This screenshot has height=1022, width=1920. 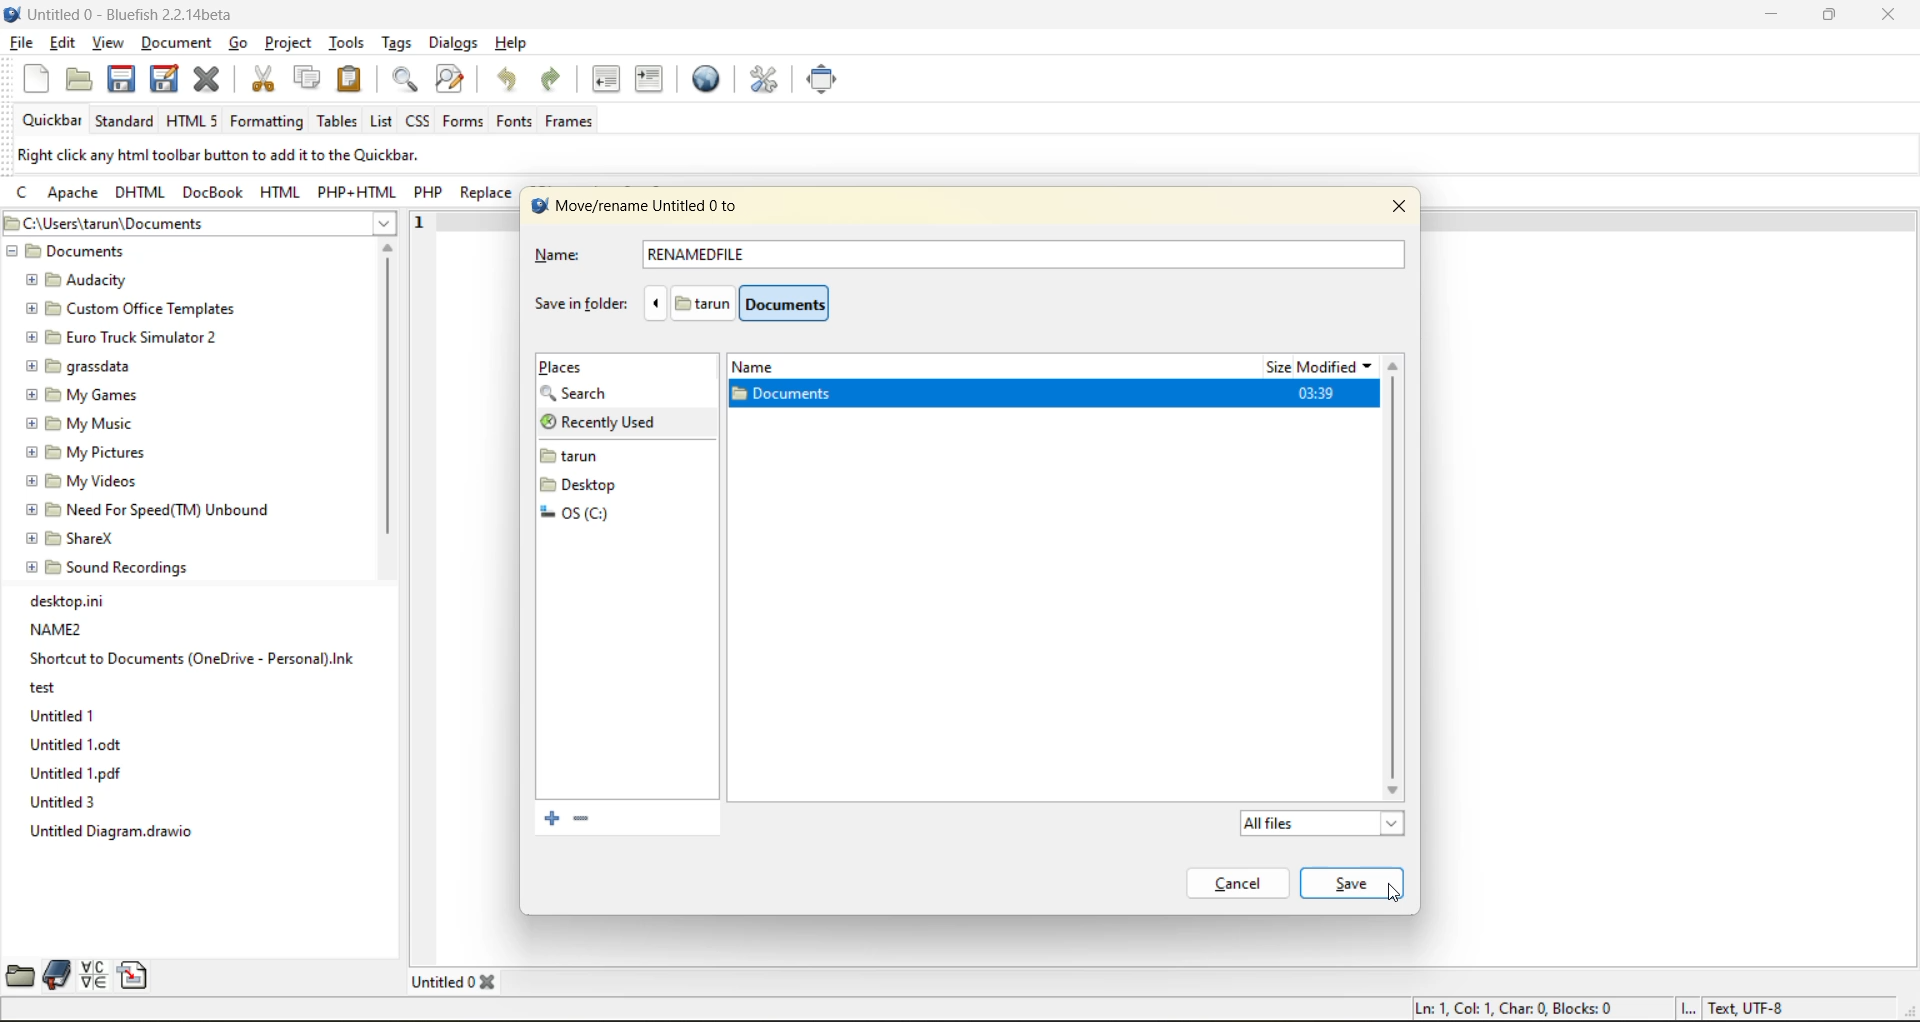 I want to click on selected folder , so click(x=921, y=397).